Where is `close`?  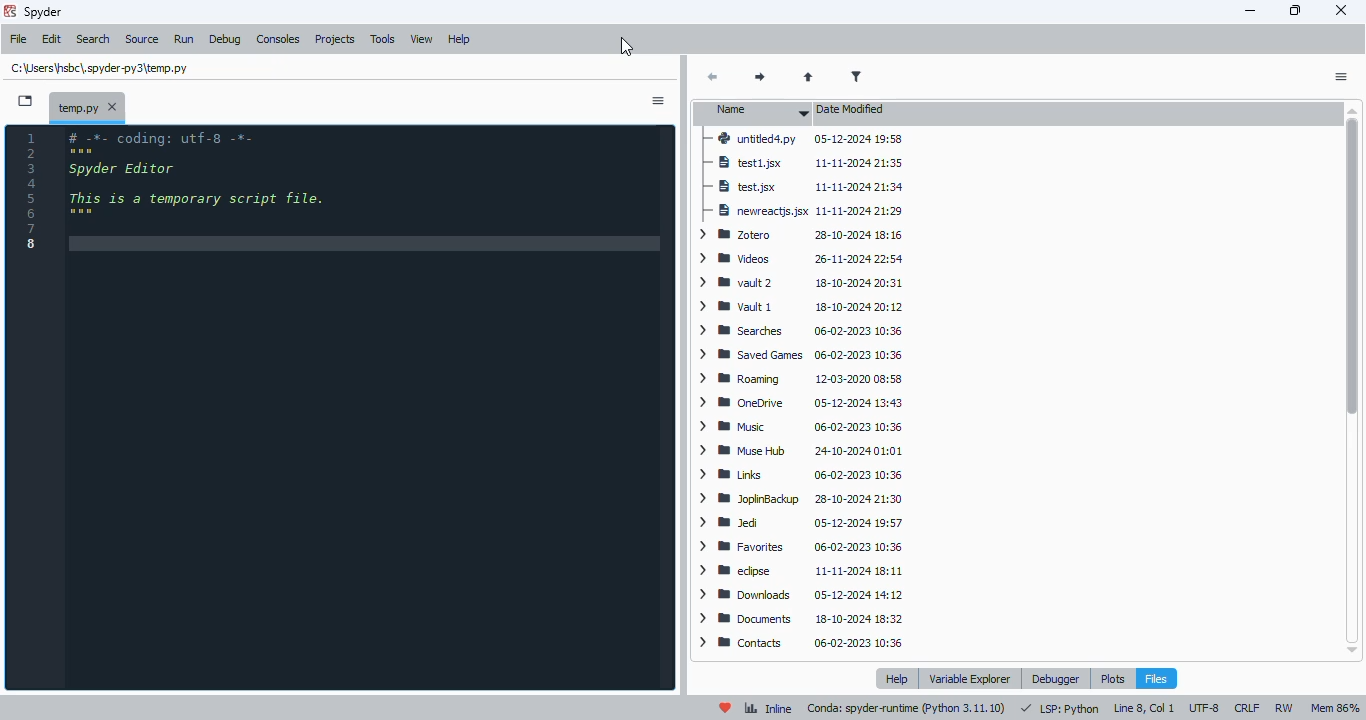 close is located at coordinates (1342, 9).